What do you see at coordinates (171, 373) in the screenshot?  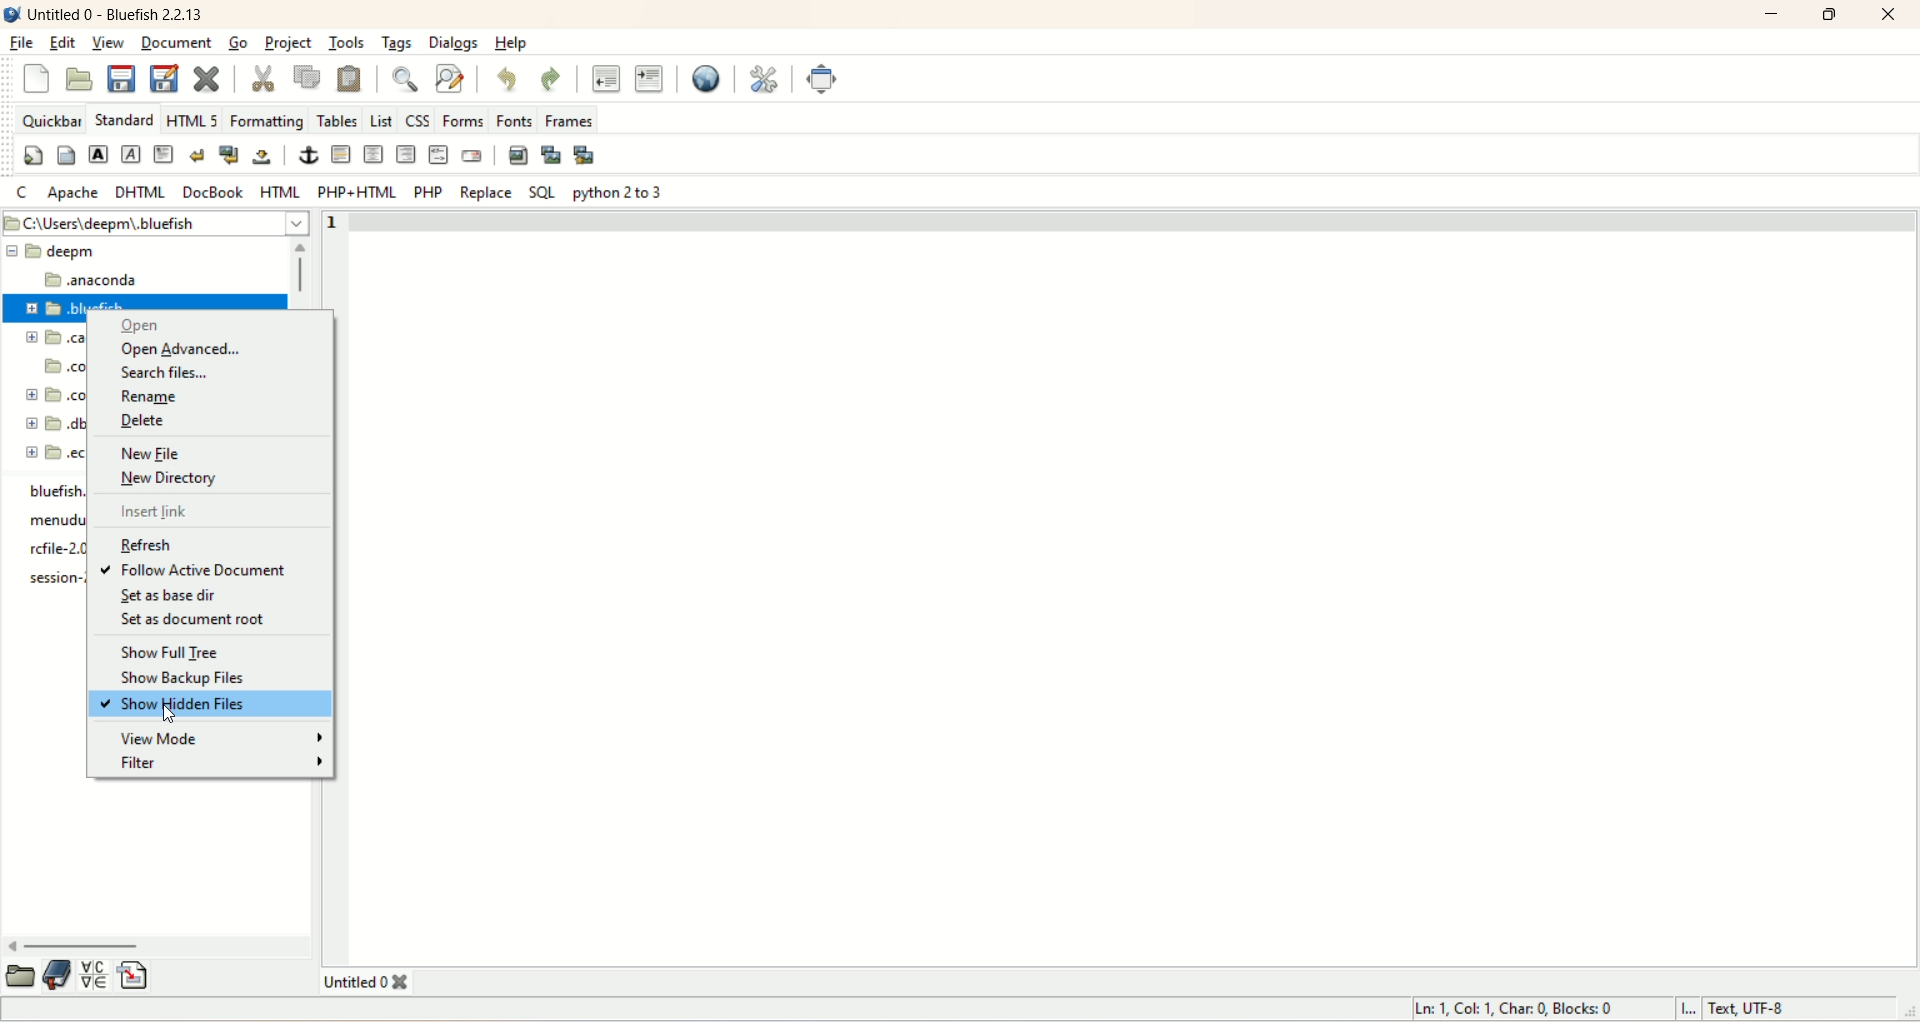 I see `search files` at bounding box center [171, 373].